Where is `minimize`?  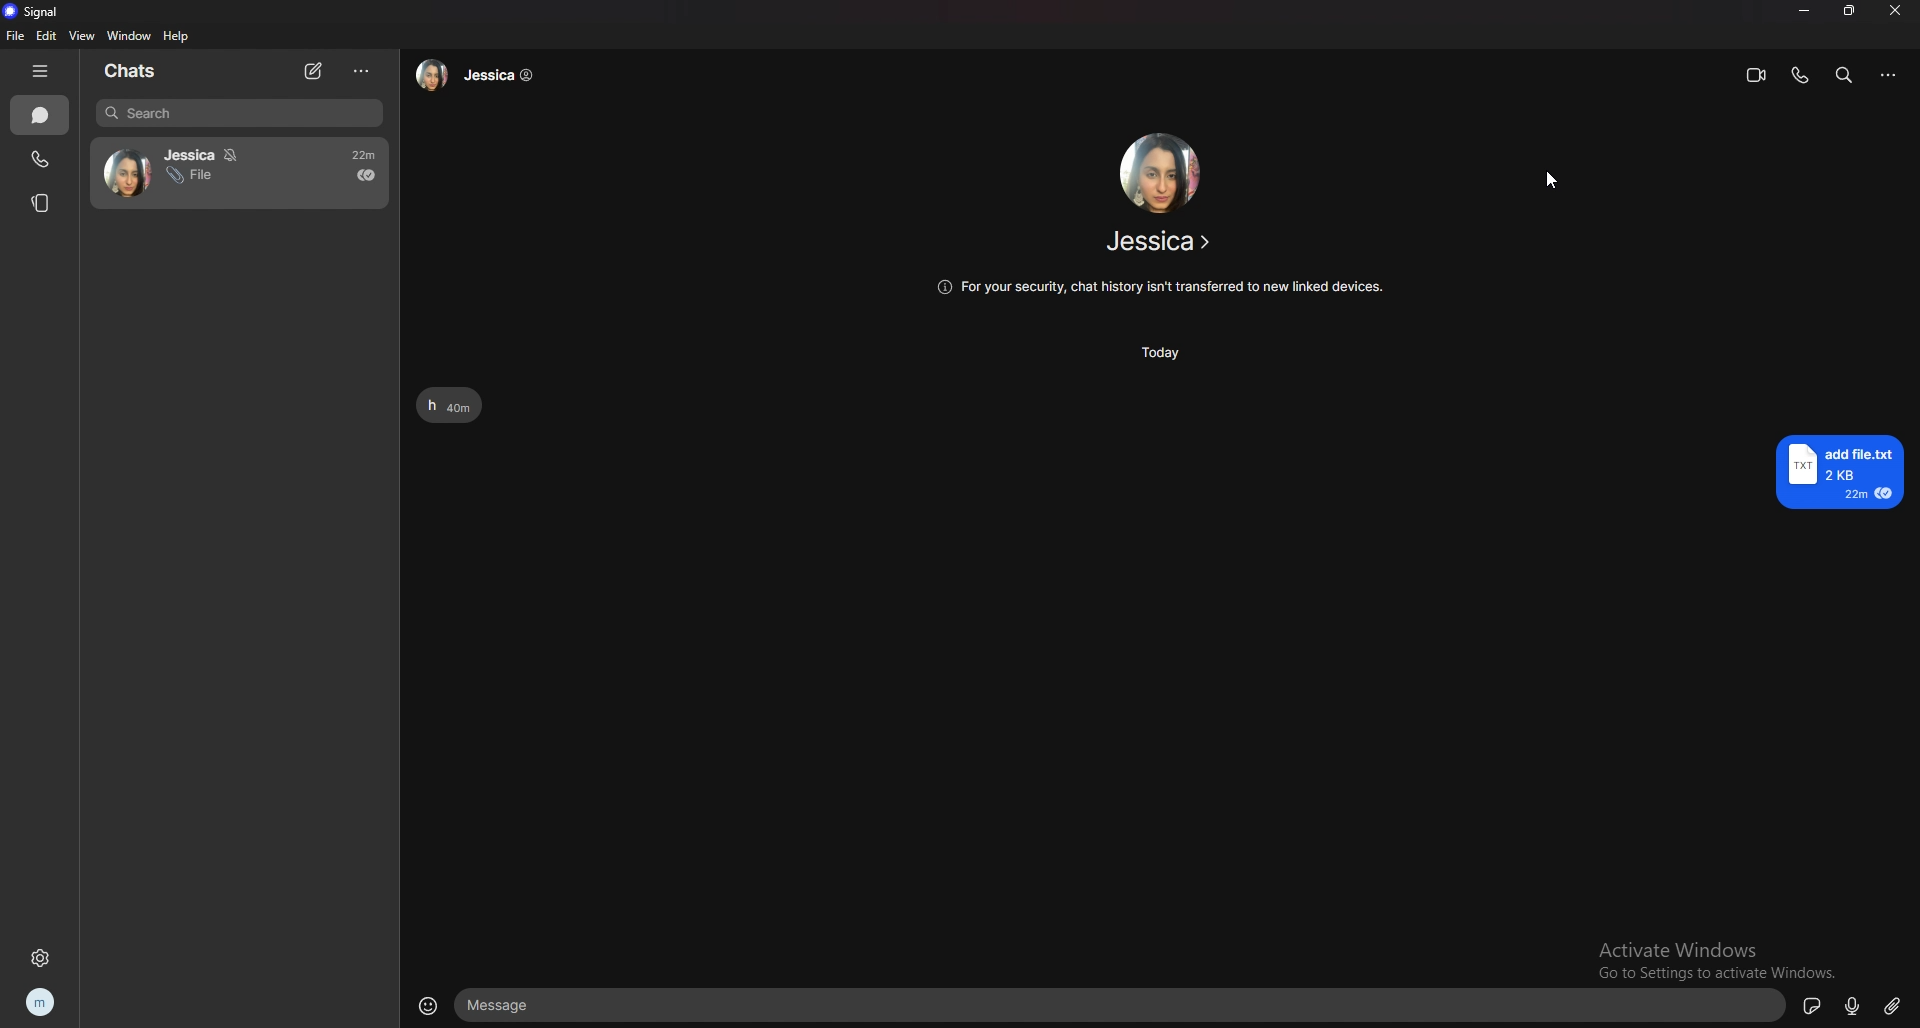
minimize is located at coordinates (1805, 11).